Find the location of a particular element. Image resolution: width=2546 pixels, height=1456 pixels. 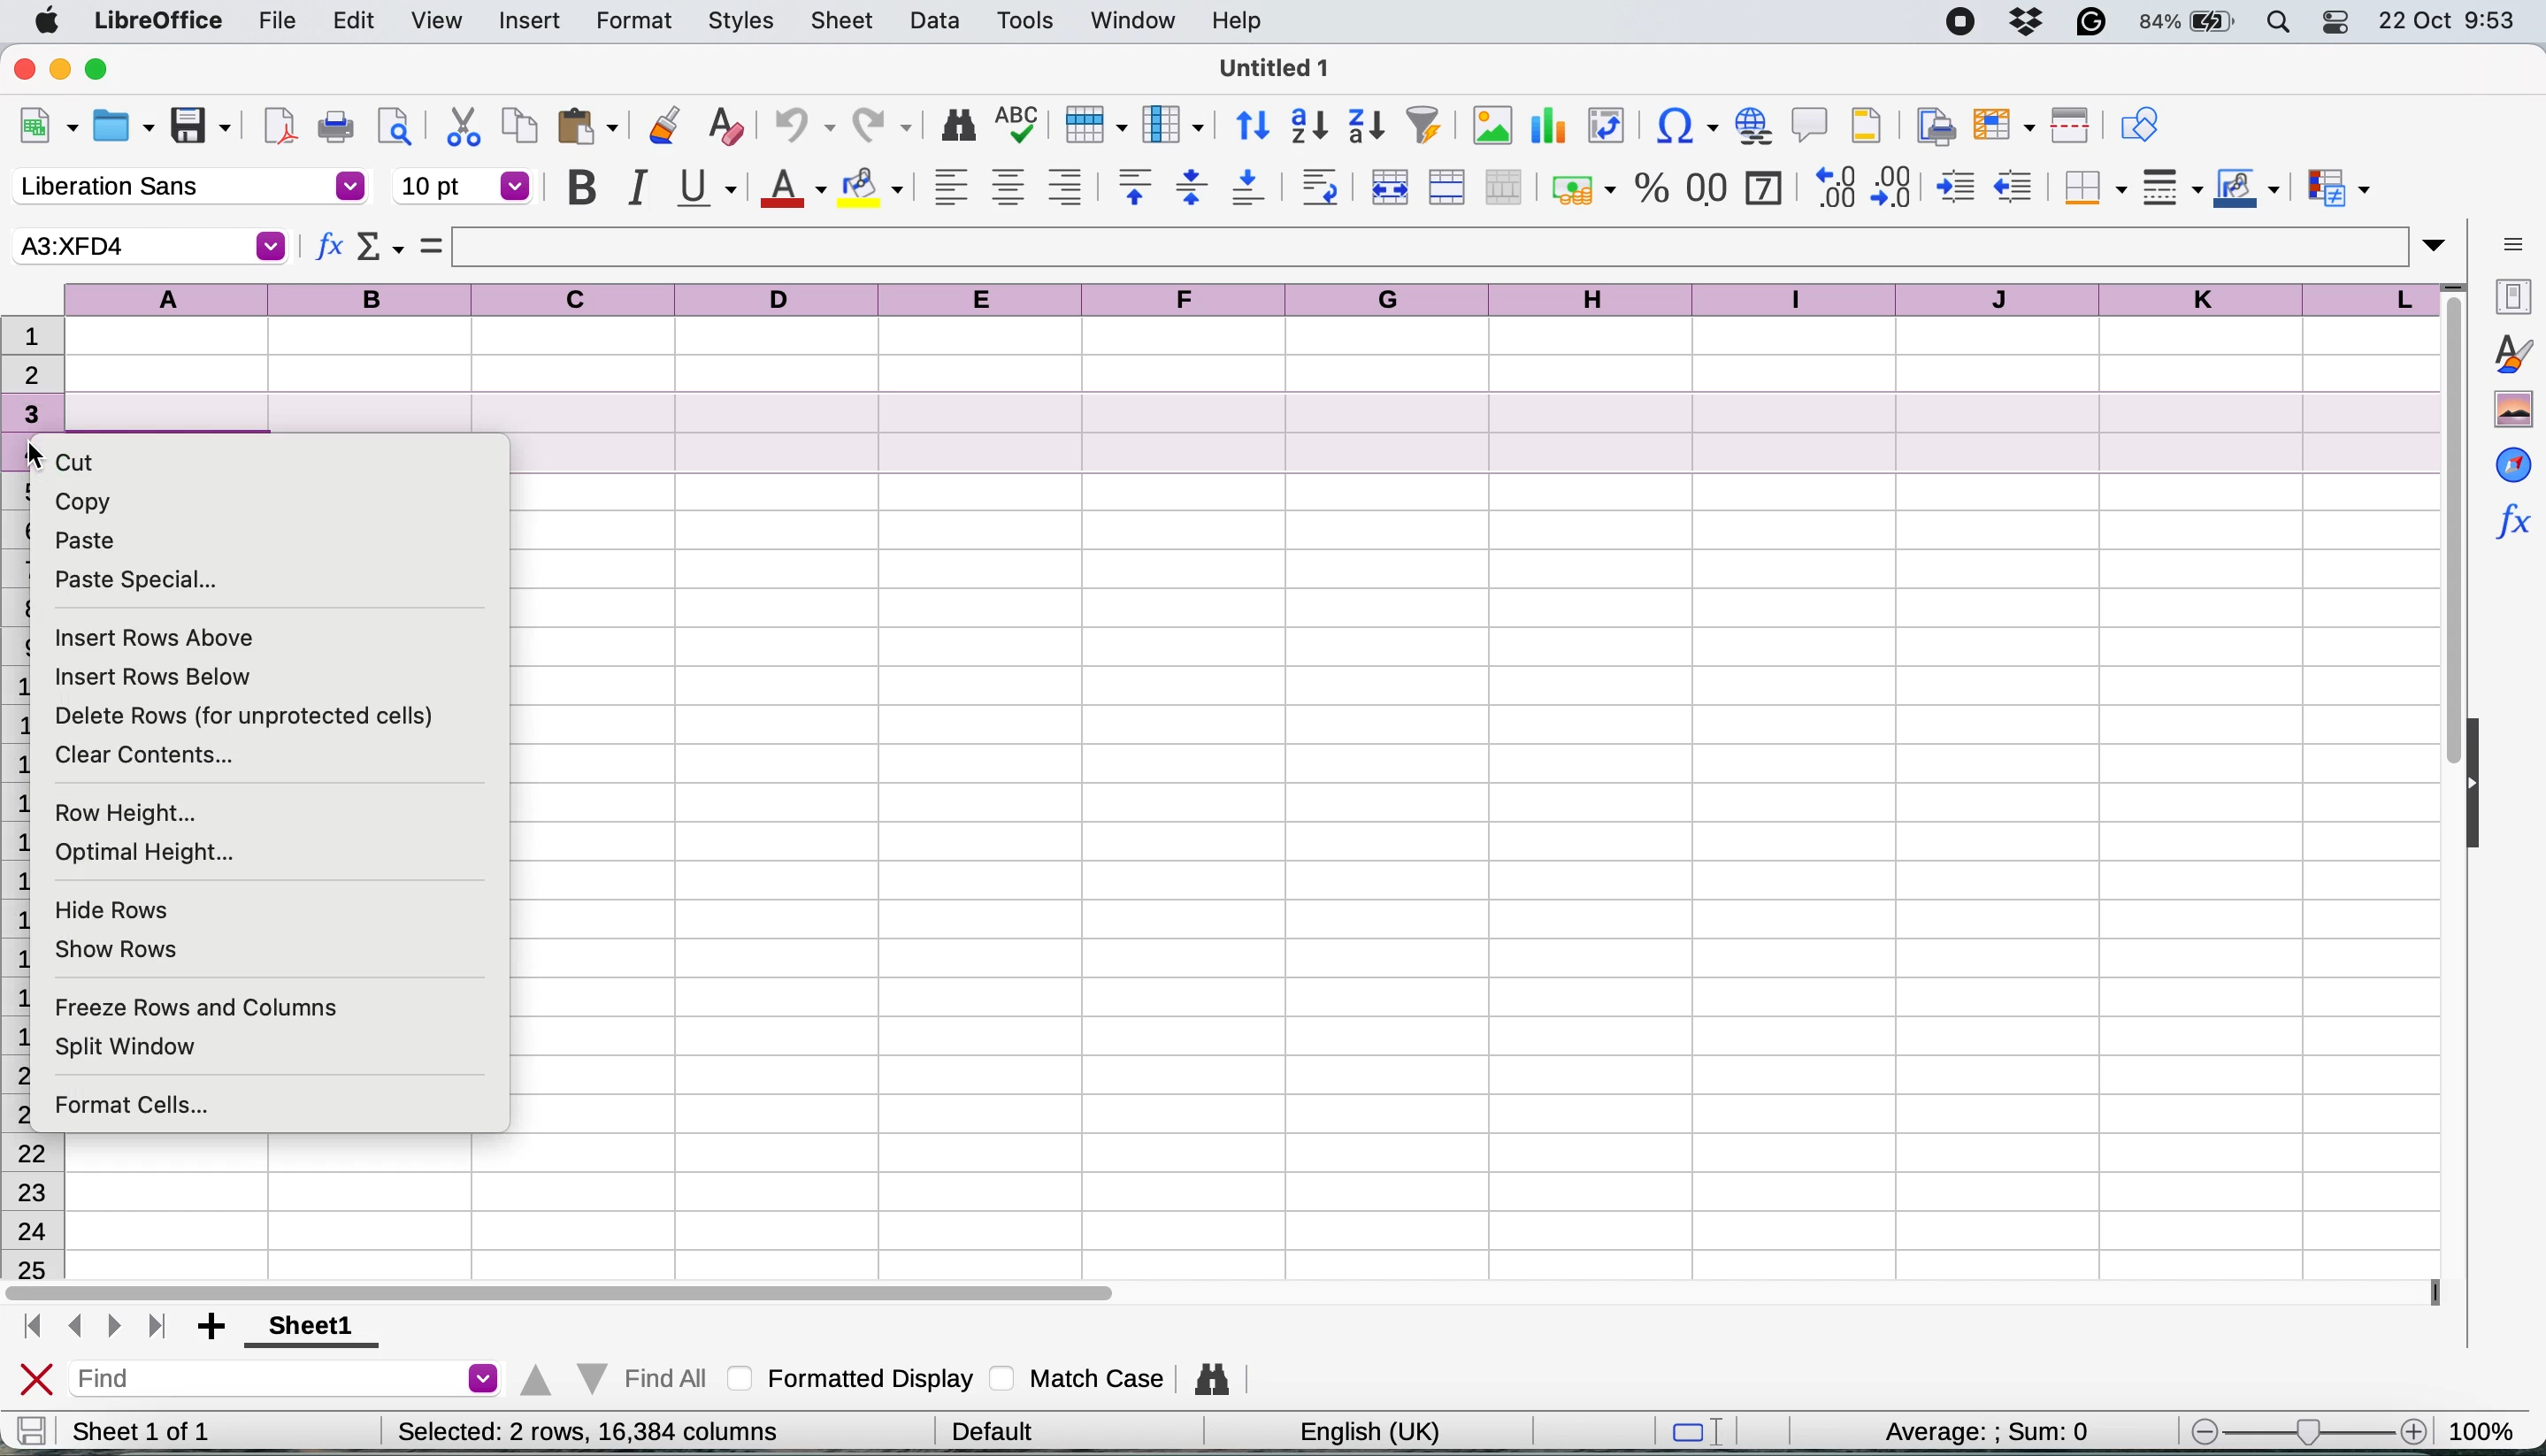

clone formatting is located at coordinates (661, 128).